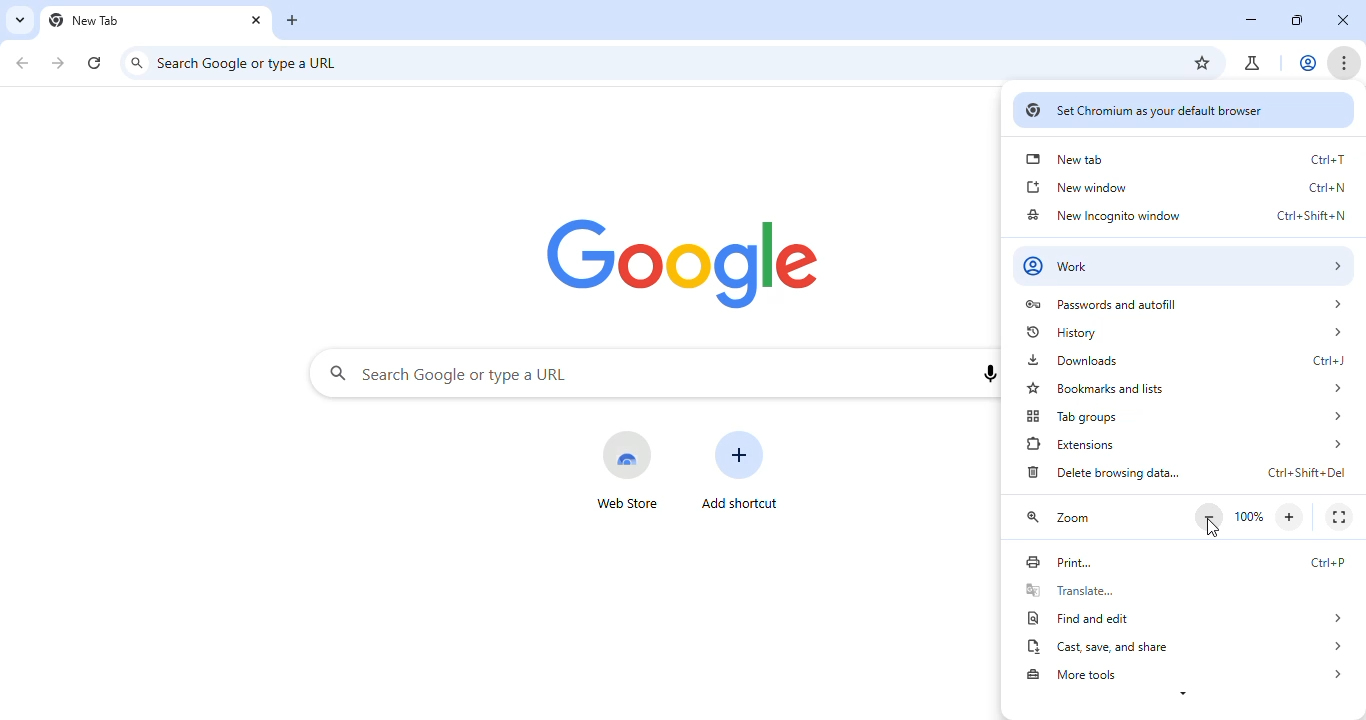  I want to click on customize and control google chrome, so click(1345, 63).